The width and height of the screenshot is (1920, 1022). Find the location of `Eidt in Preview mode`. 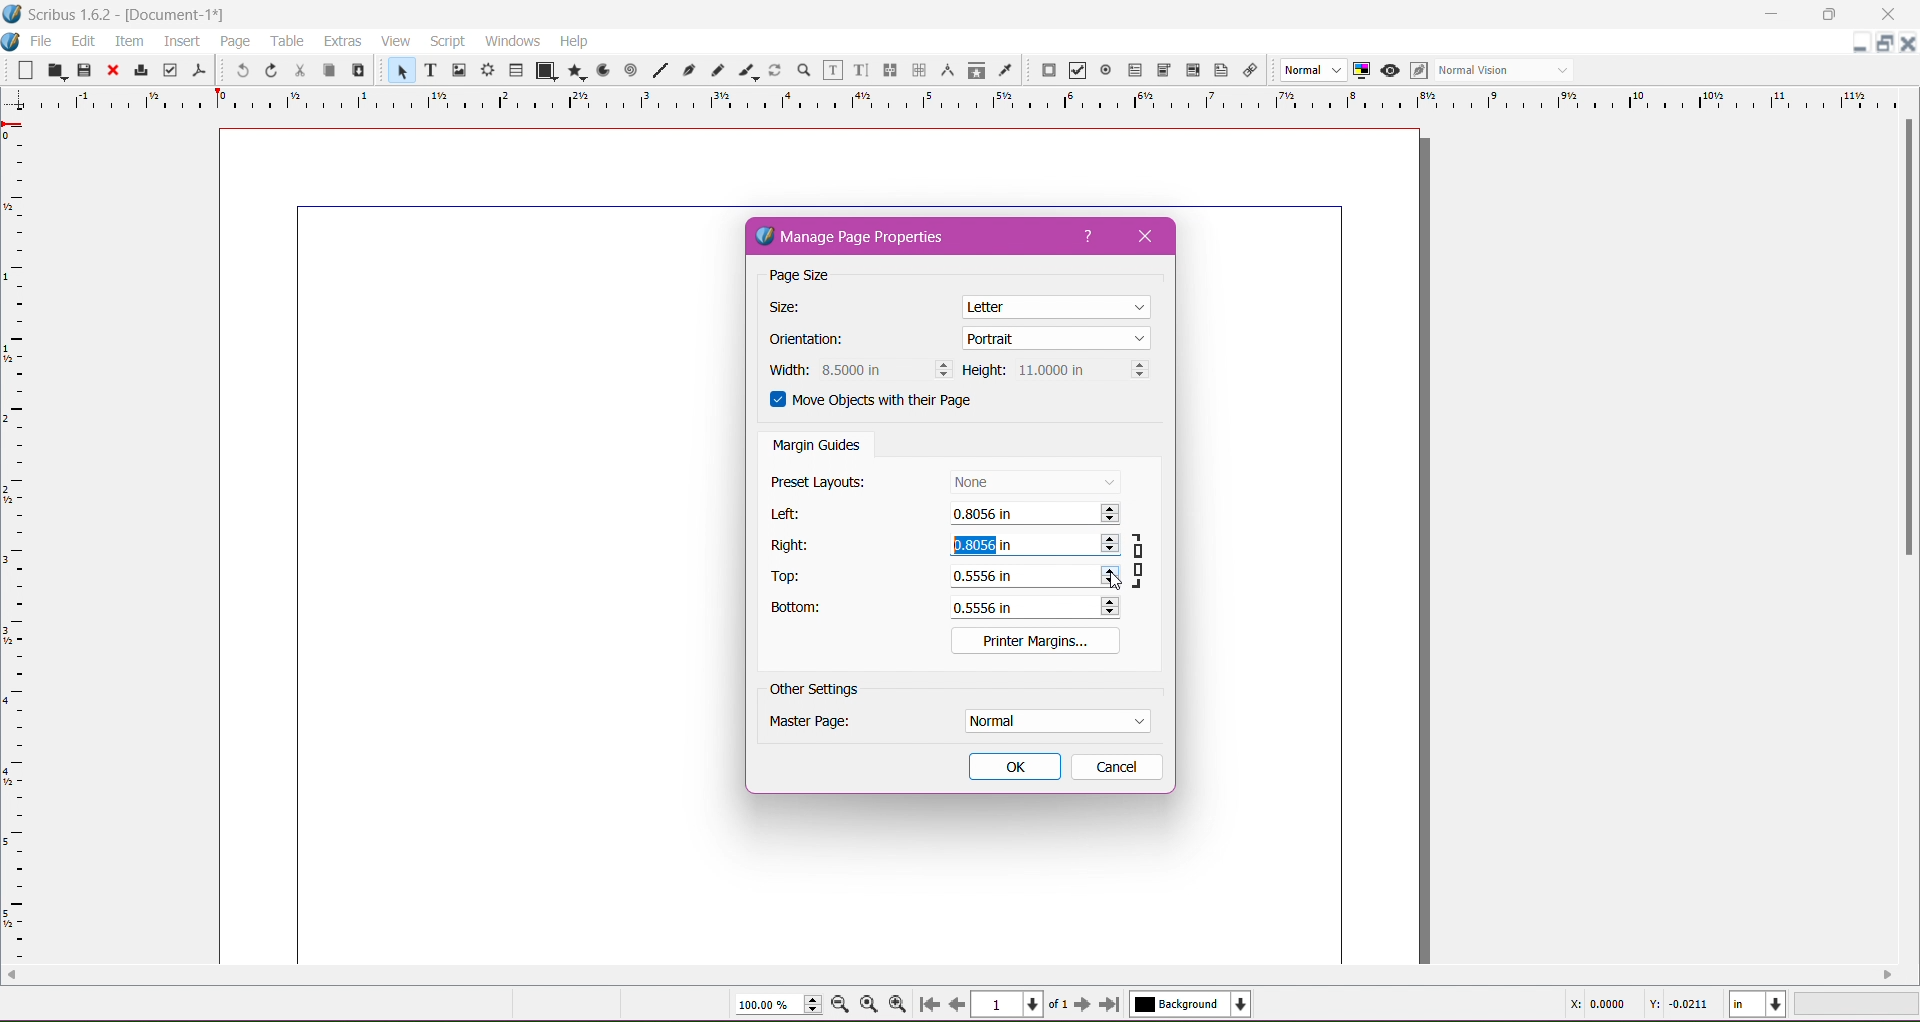

Eidt in Preview mode is located at coordinates (1418, 71).